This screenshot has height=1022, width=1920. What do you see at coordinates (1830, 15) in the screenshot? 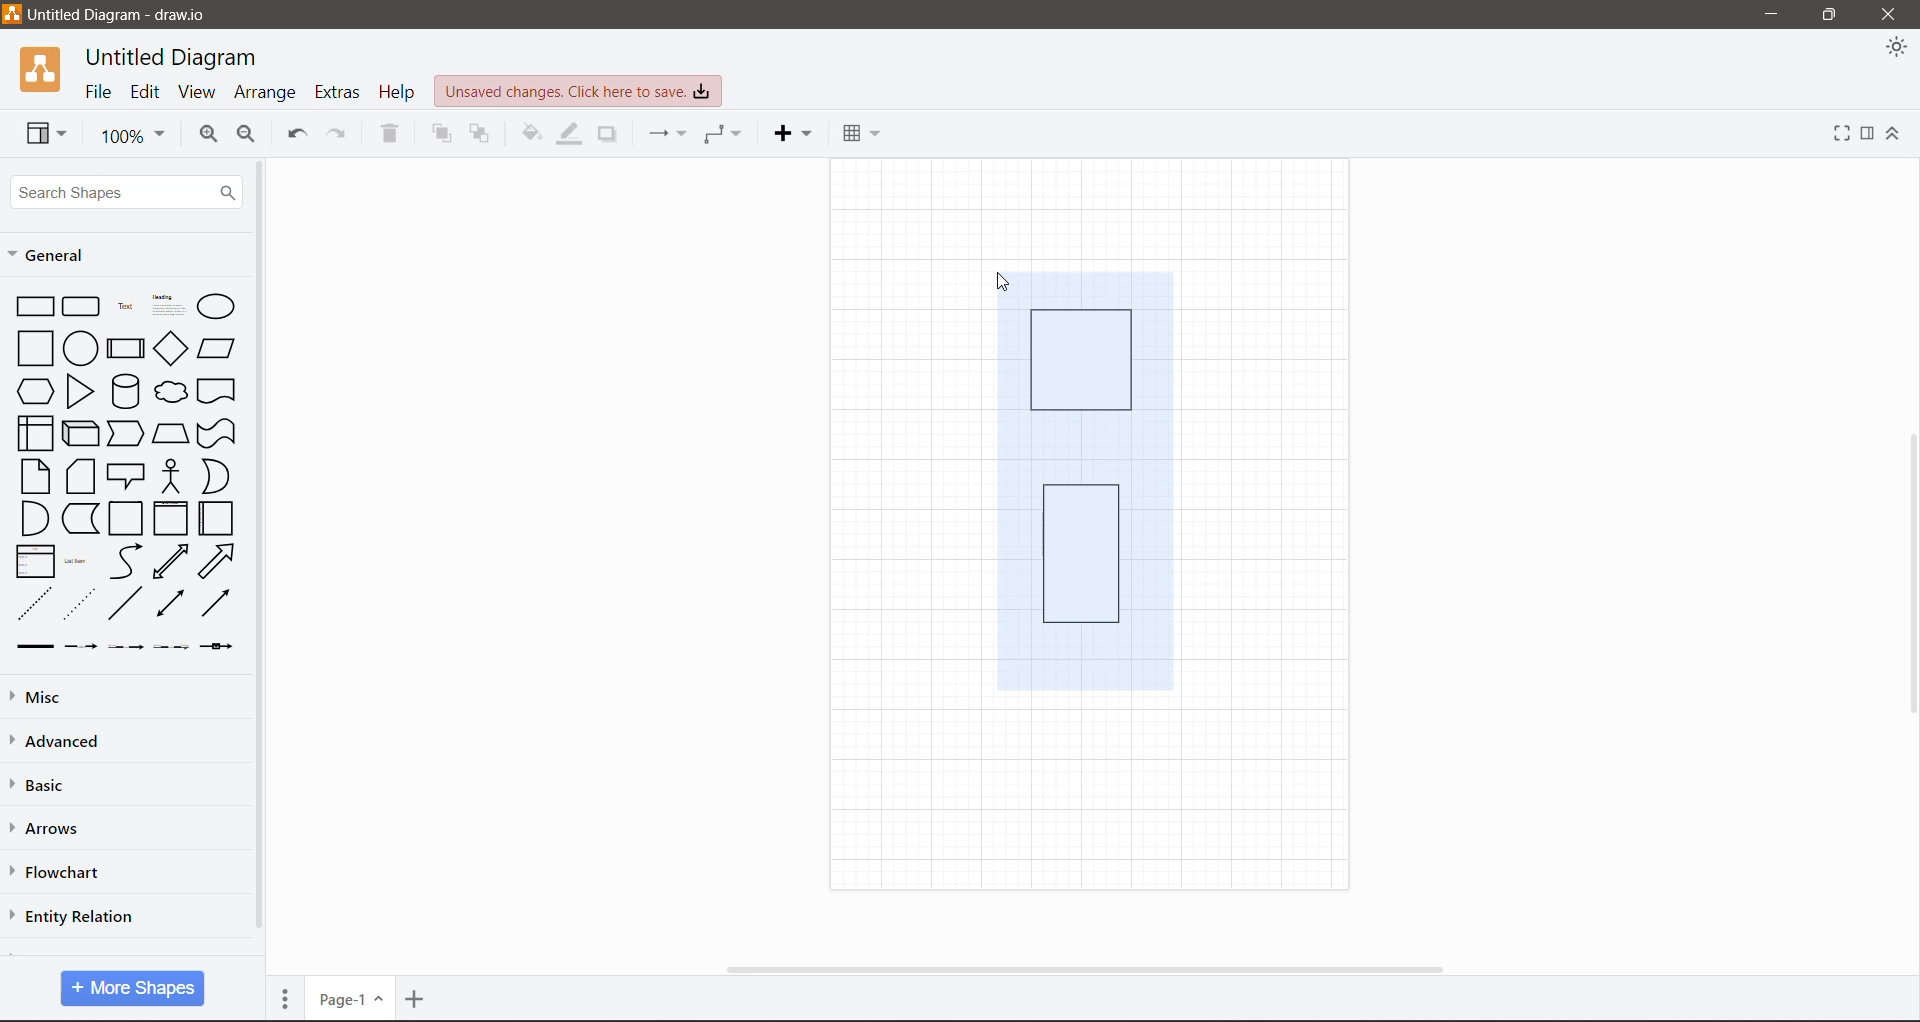
I see `Restore Down` at bounding box center [1830, 15].